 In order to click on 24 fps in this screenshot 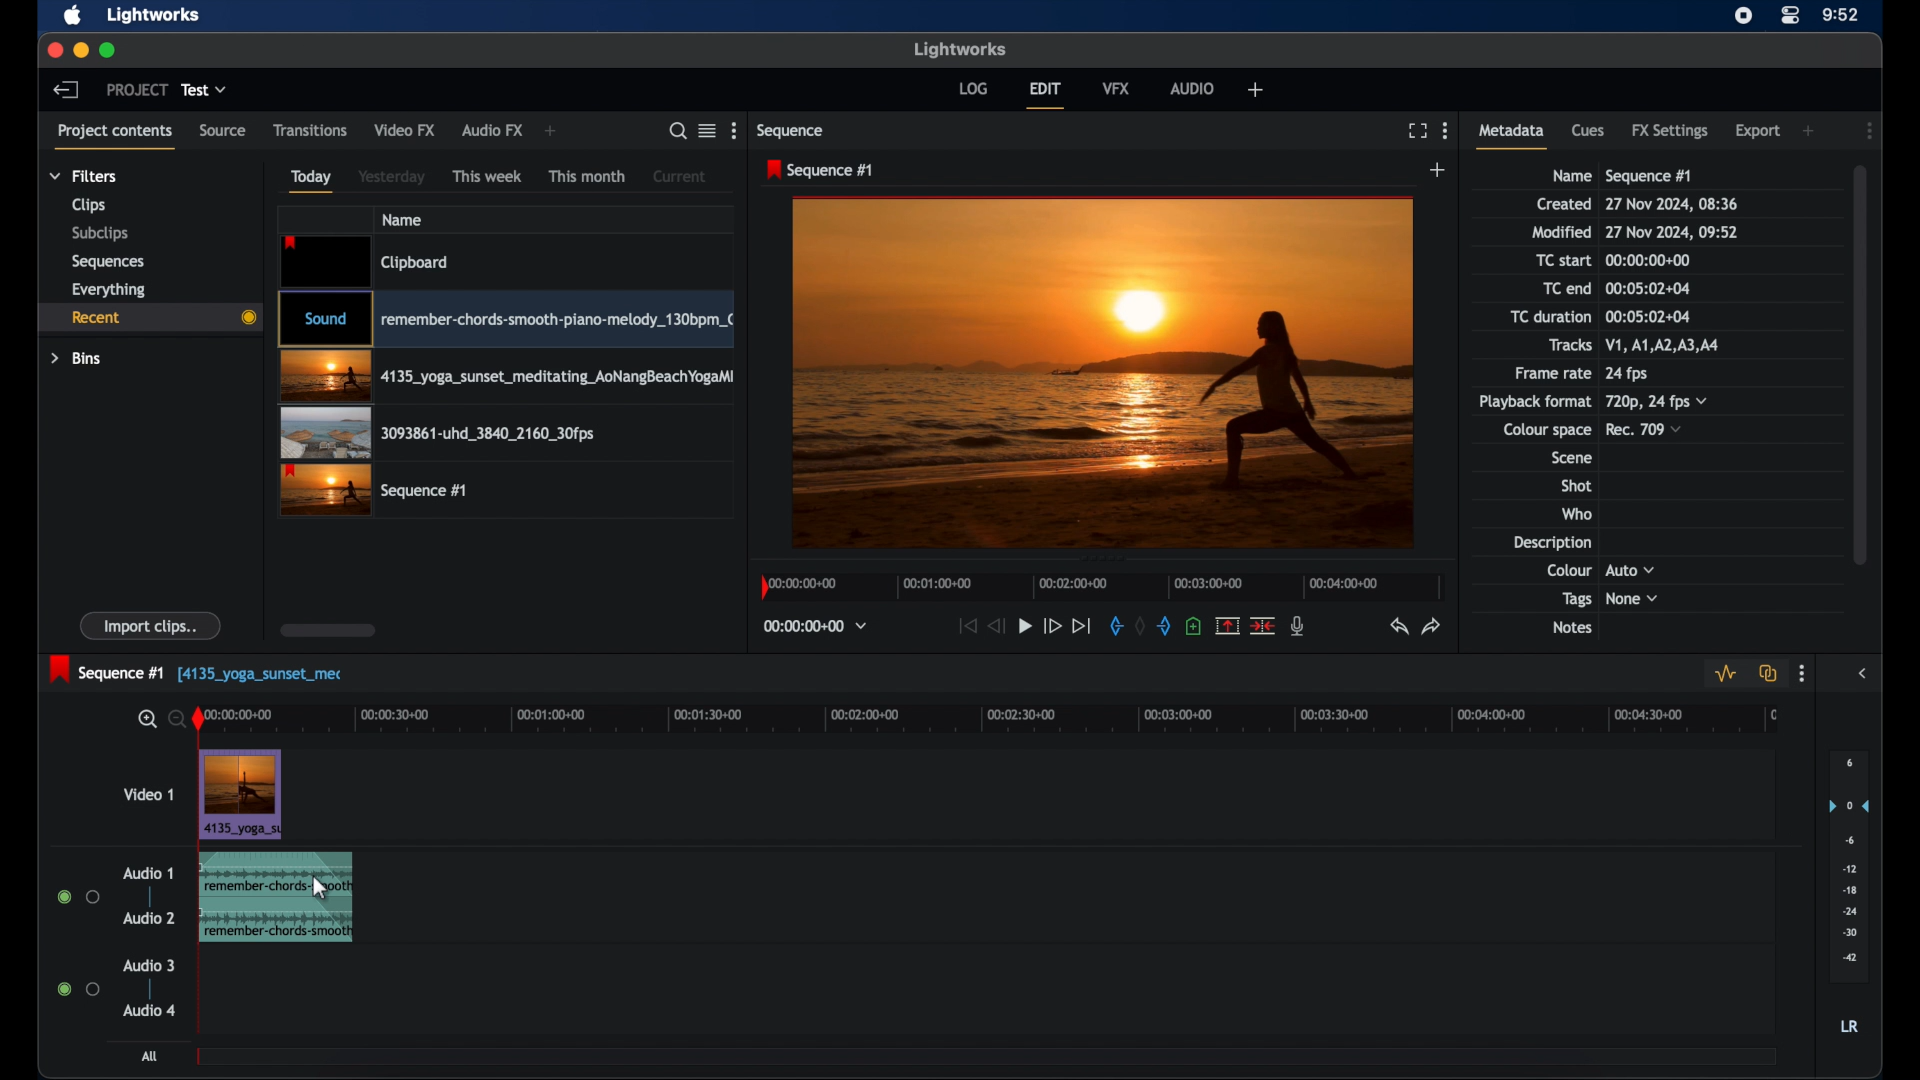, I will do `click(1627, 374)`.